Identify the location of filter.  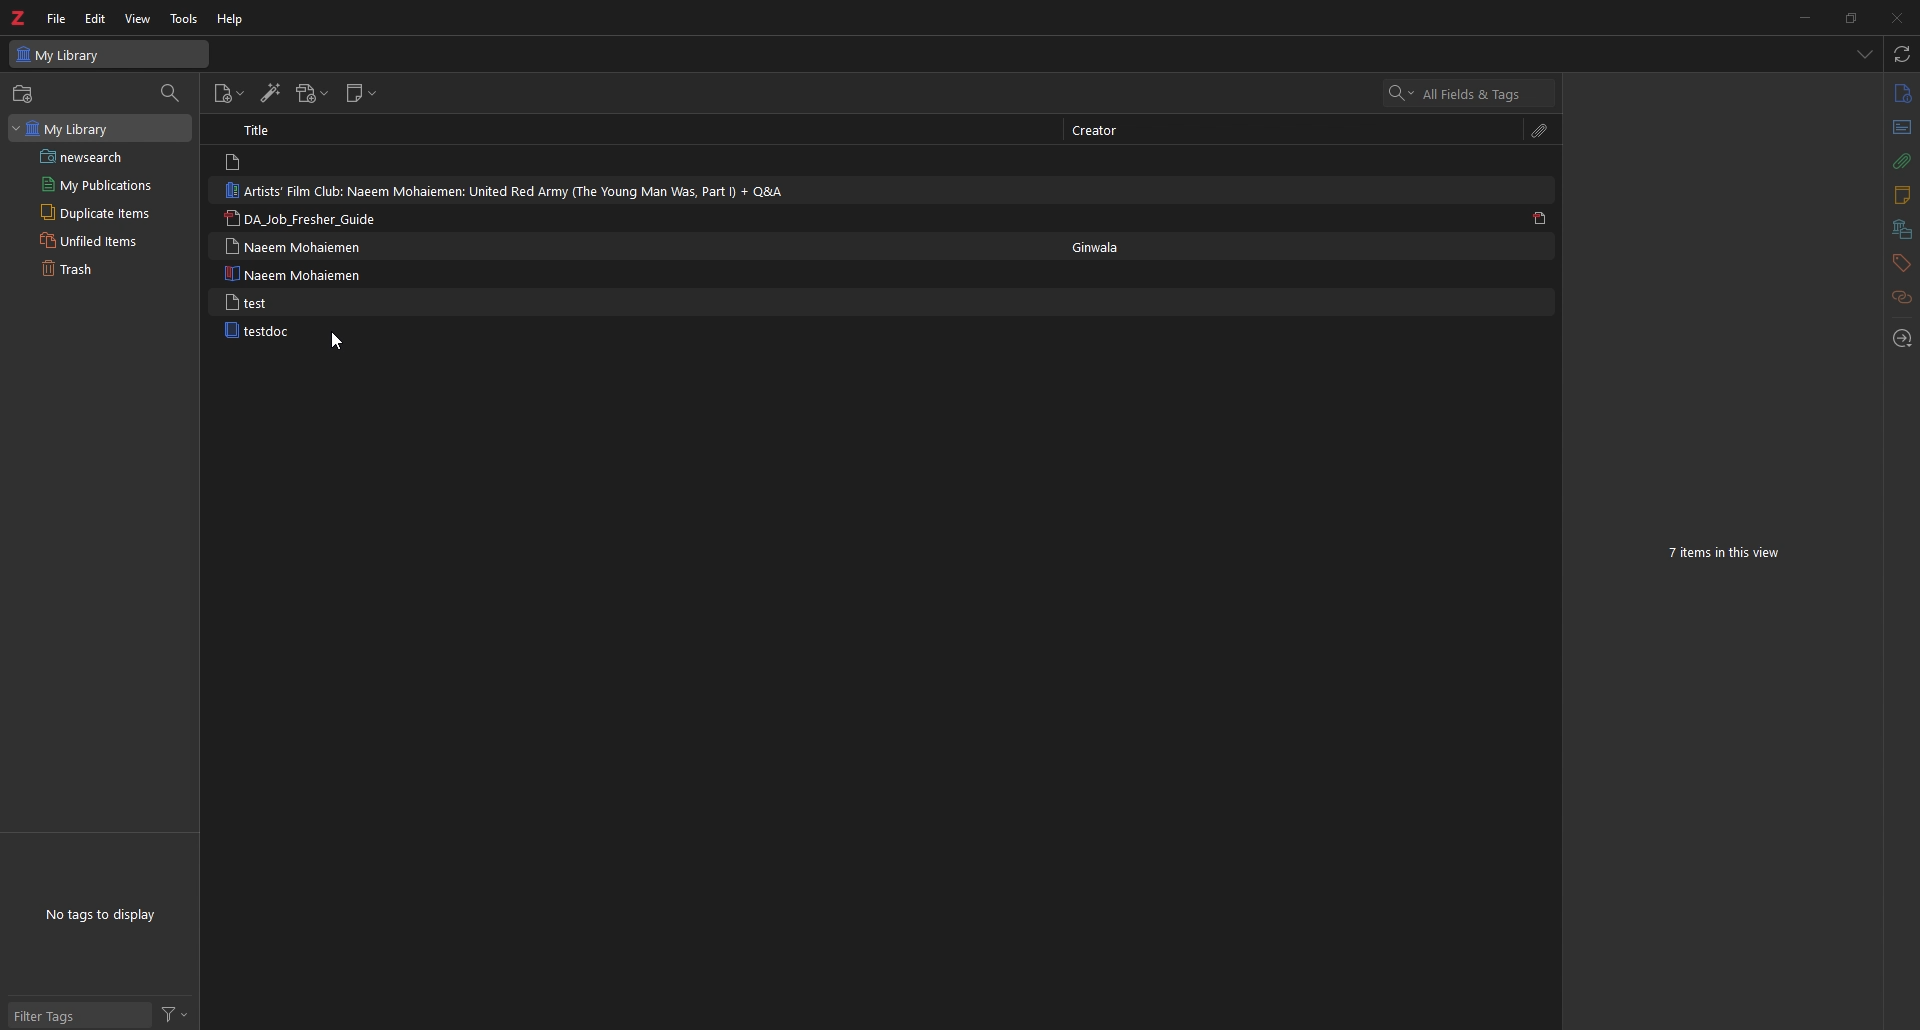
(174, 1015).